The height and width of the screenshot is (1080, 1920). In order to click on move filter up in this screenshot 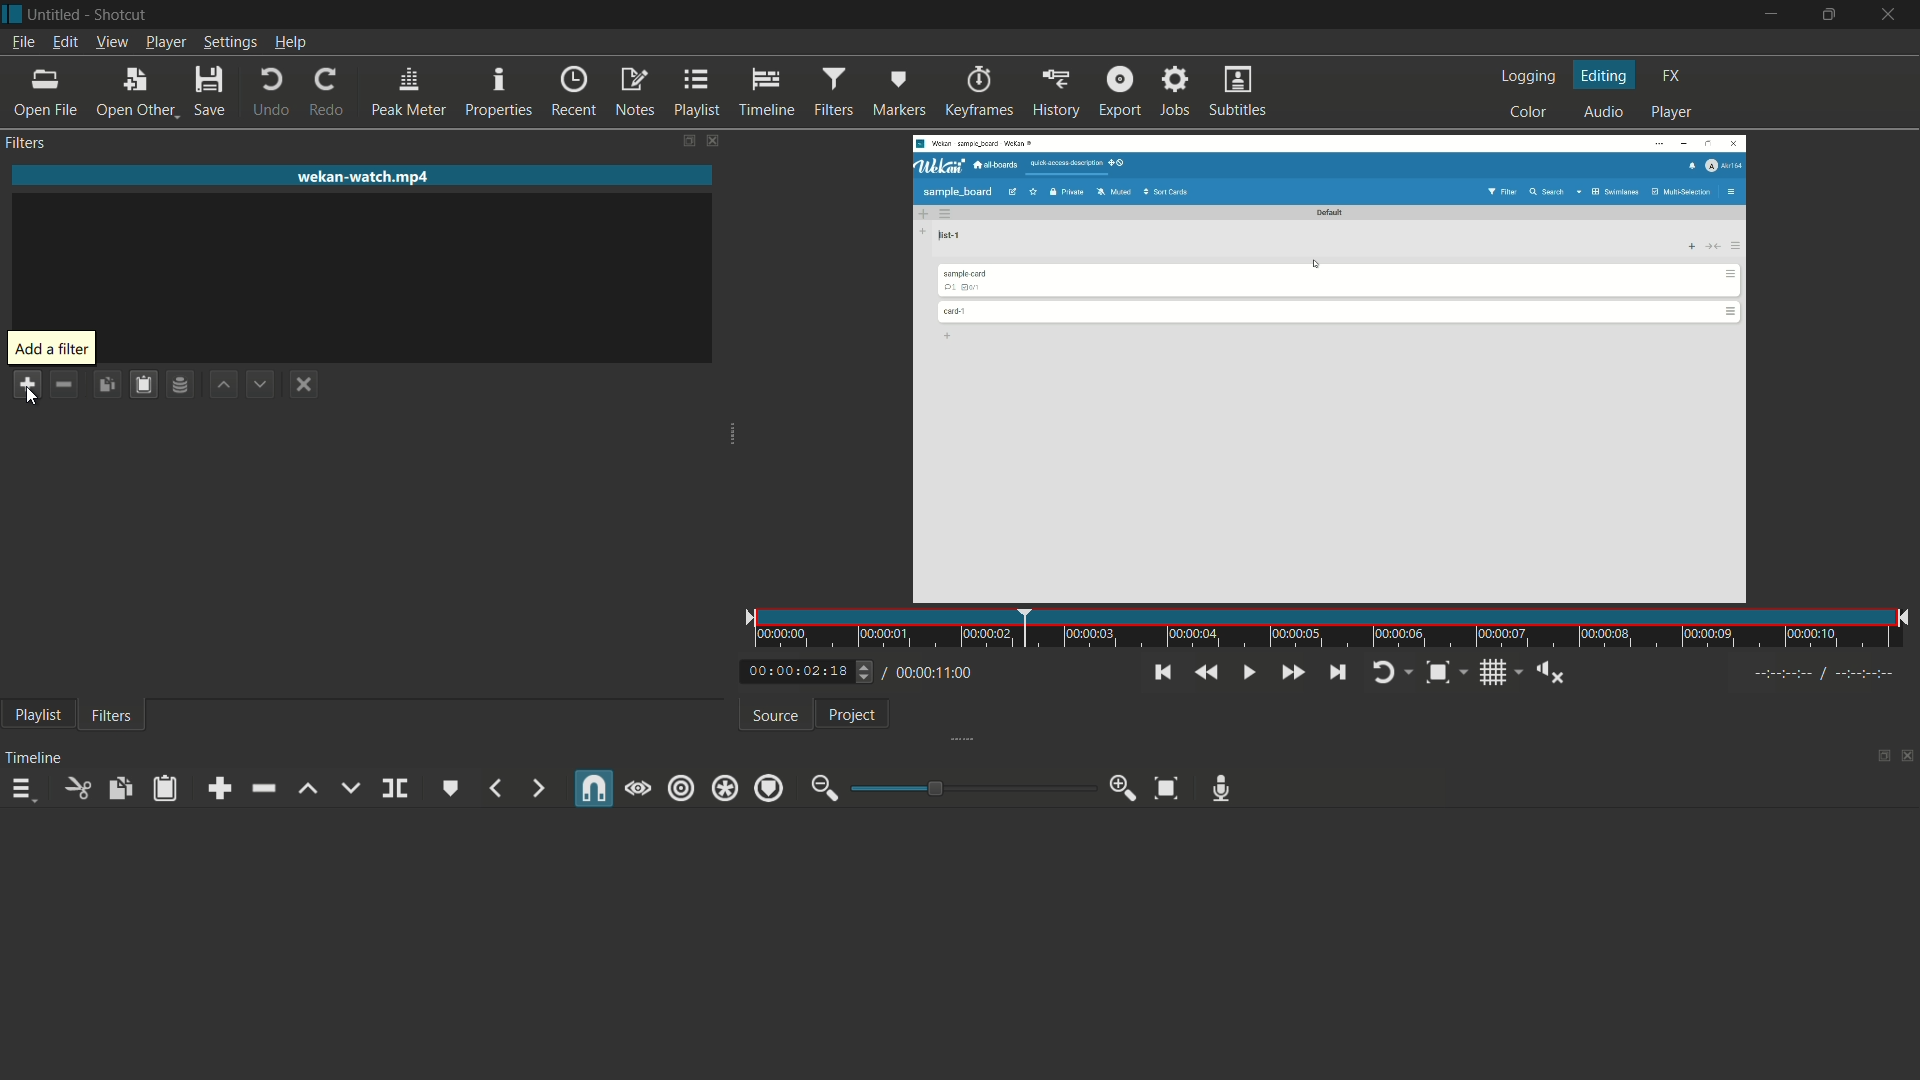, I will do `click(221, 383)`.